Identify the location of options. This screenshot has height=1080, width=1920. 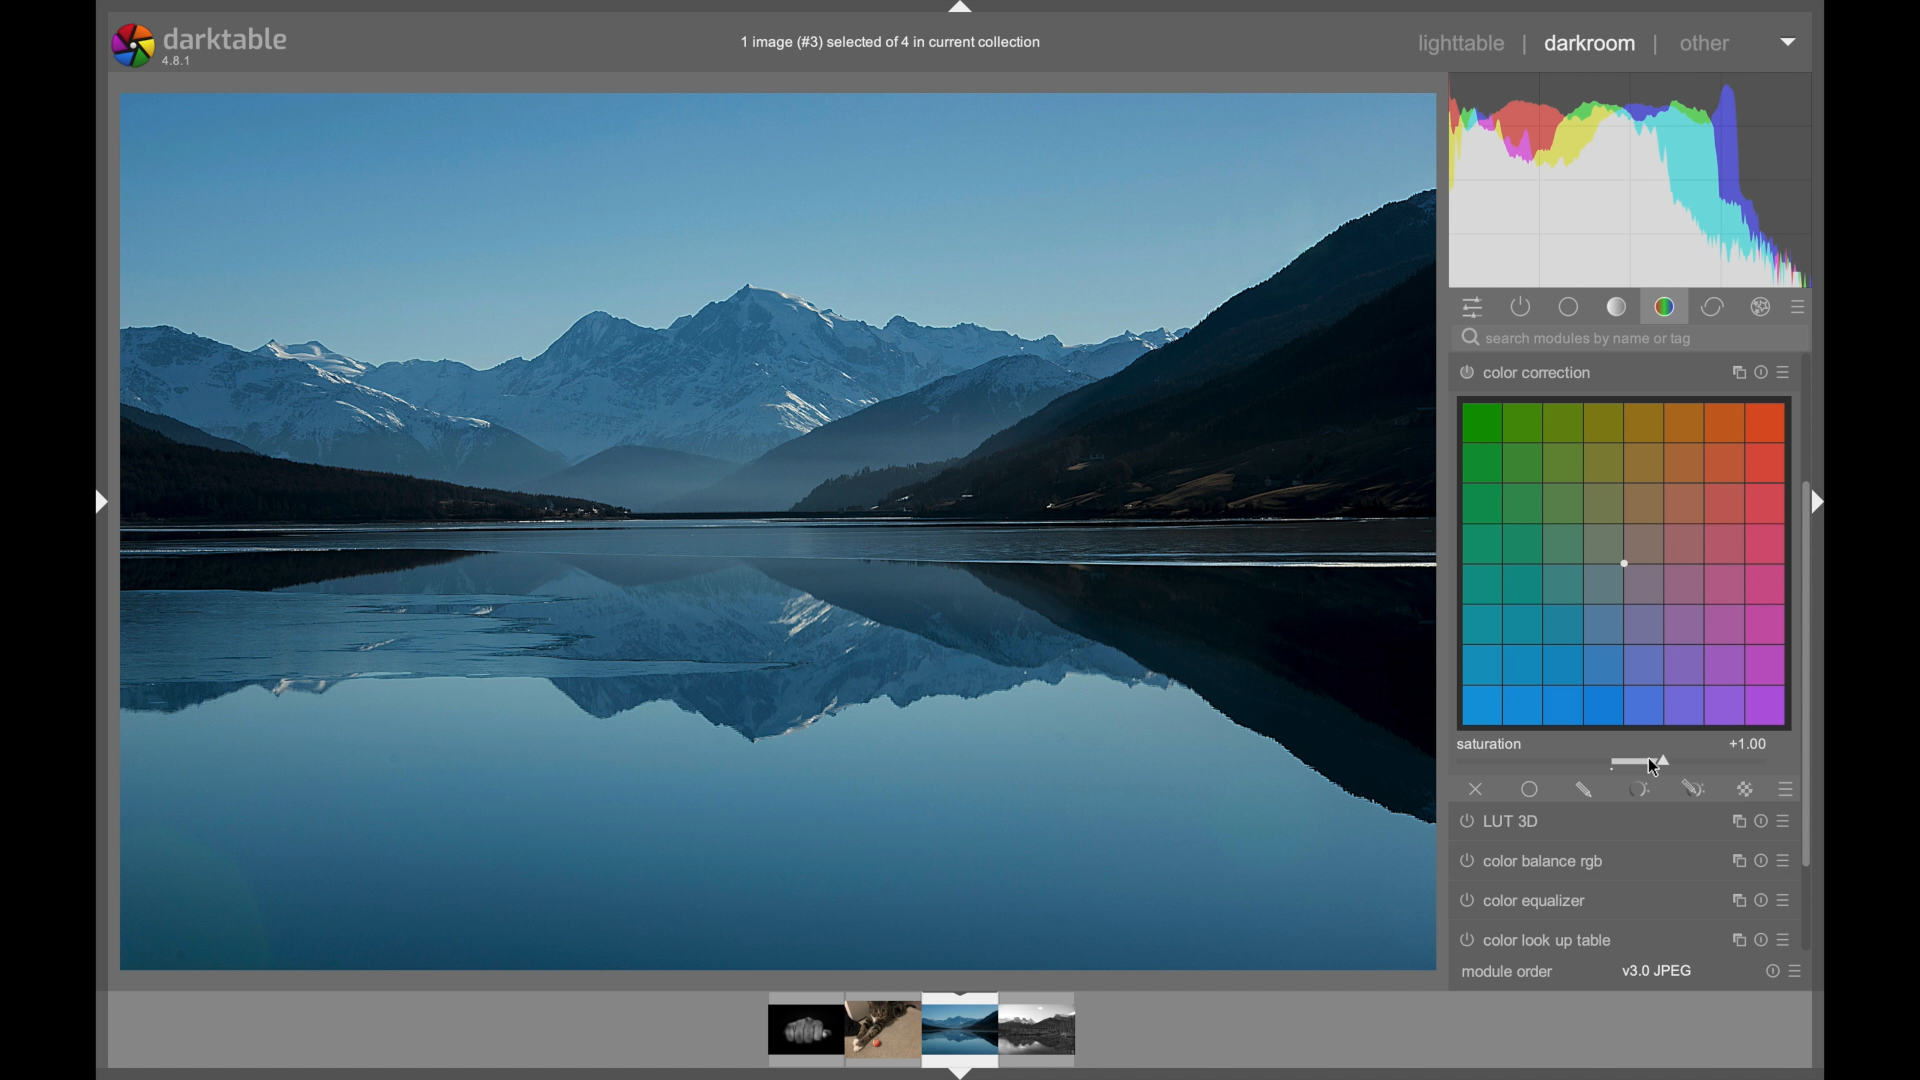
(1757, 821).